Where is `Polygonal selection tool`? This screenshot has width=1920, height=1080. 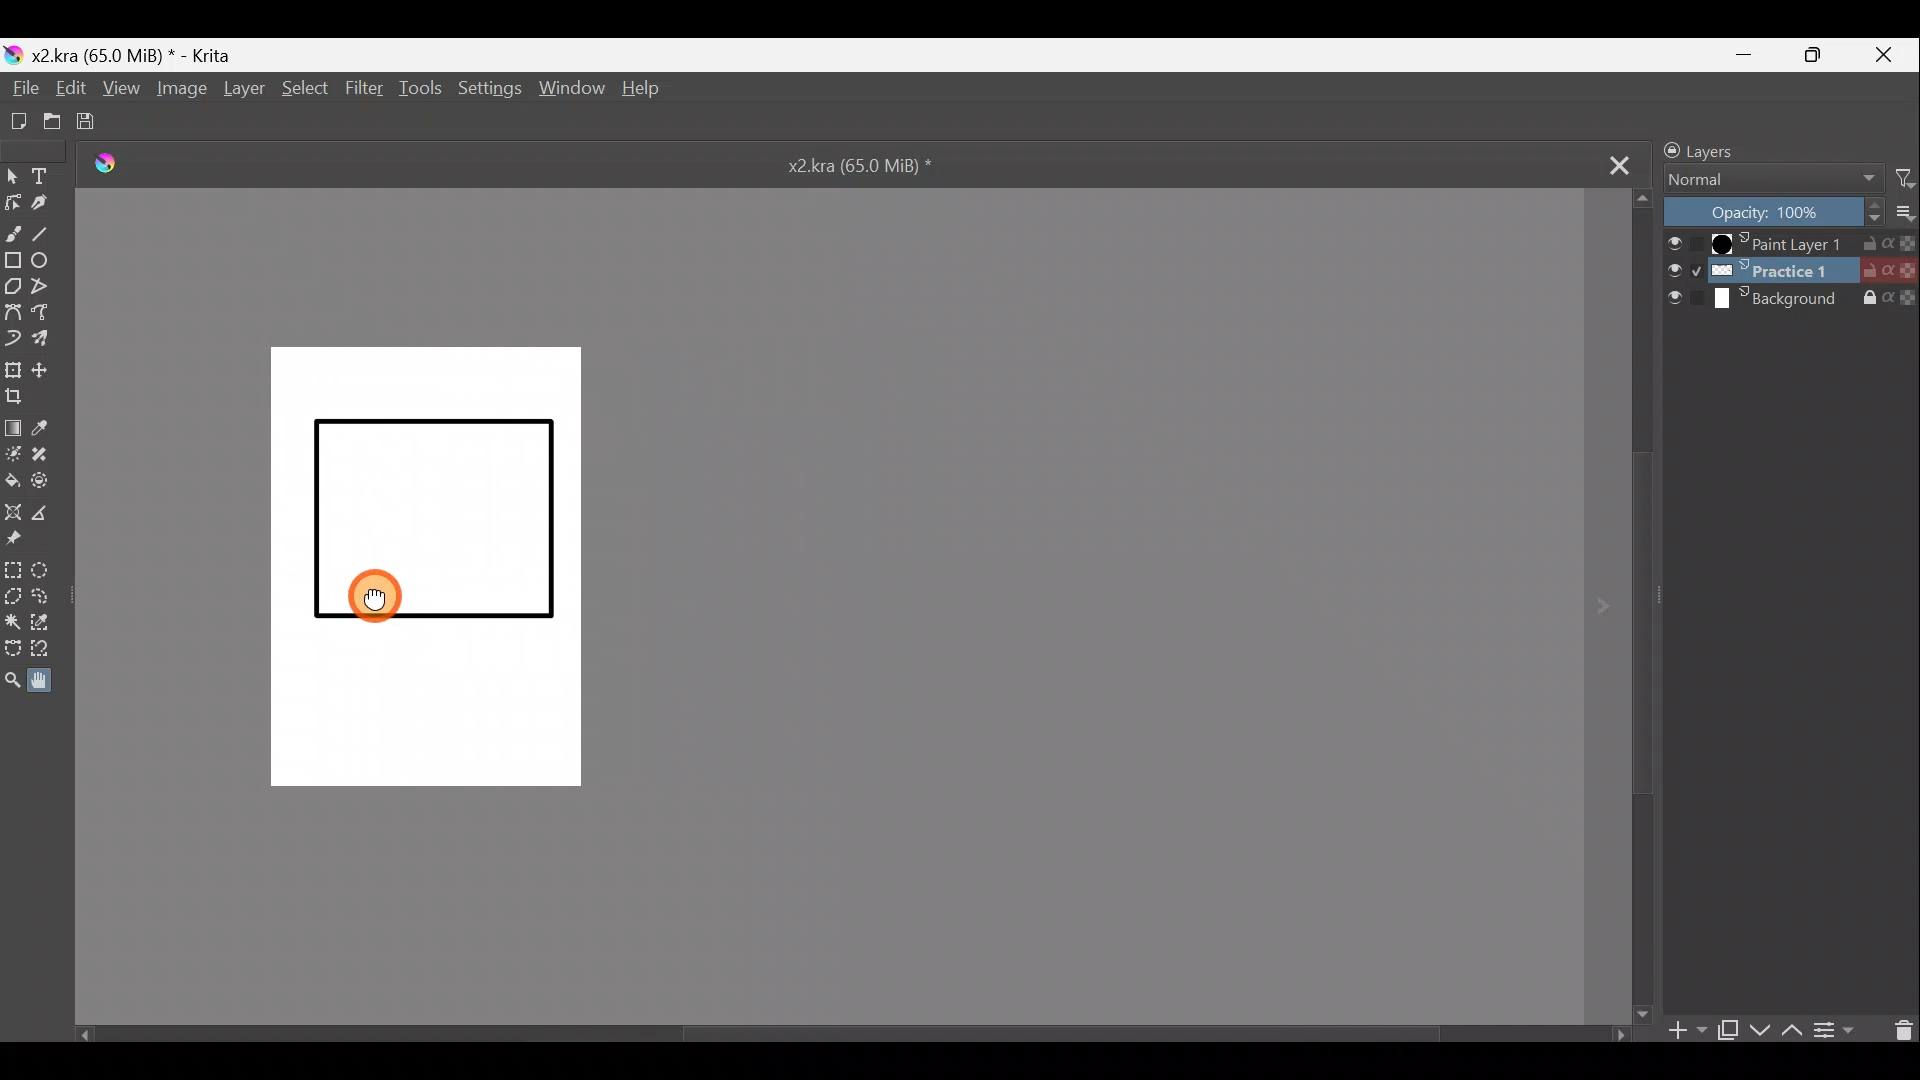 Polygonal selection tool is located at coordinates (14, 599).